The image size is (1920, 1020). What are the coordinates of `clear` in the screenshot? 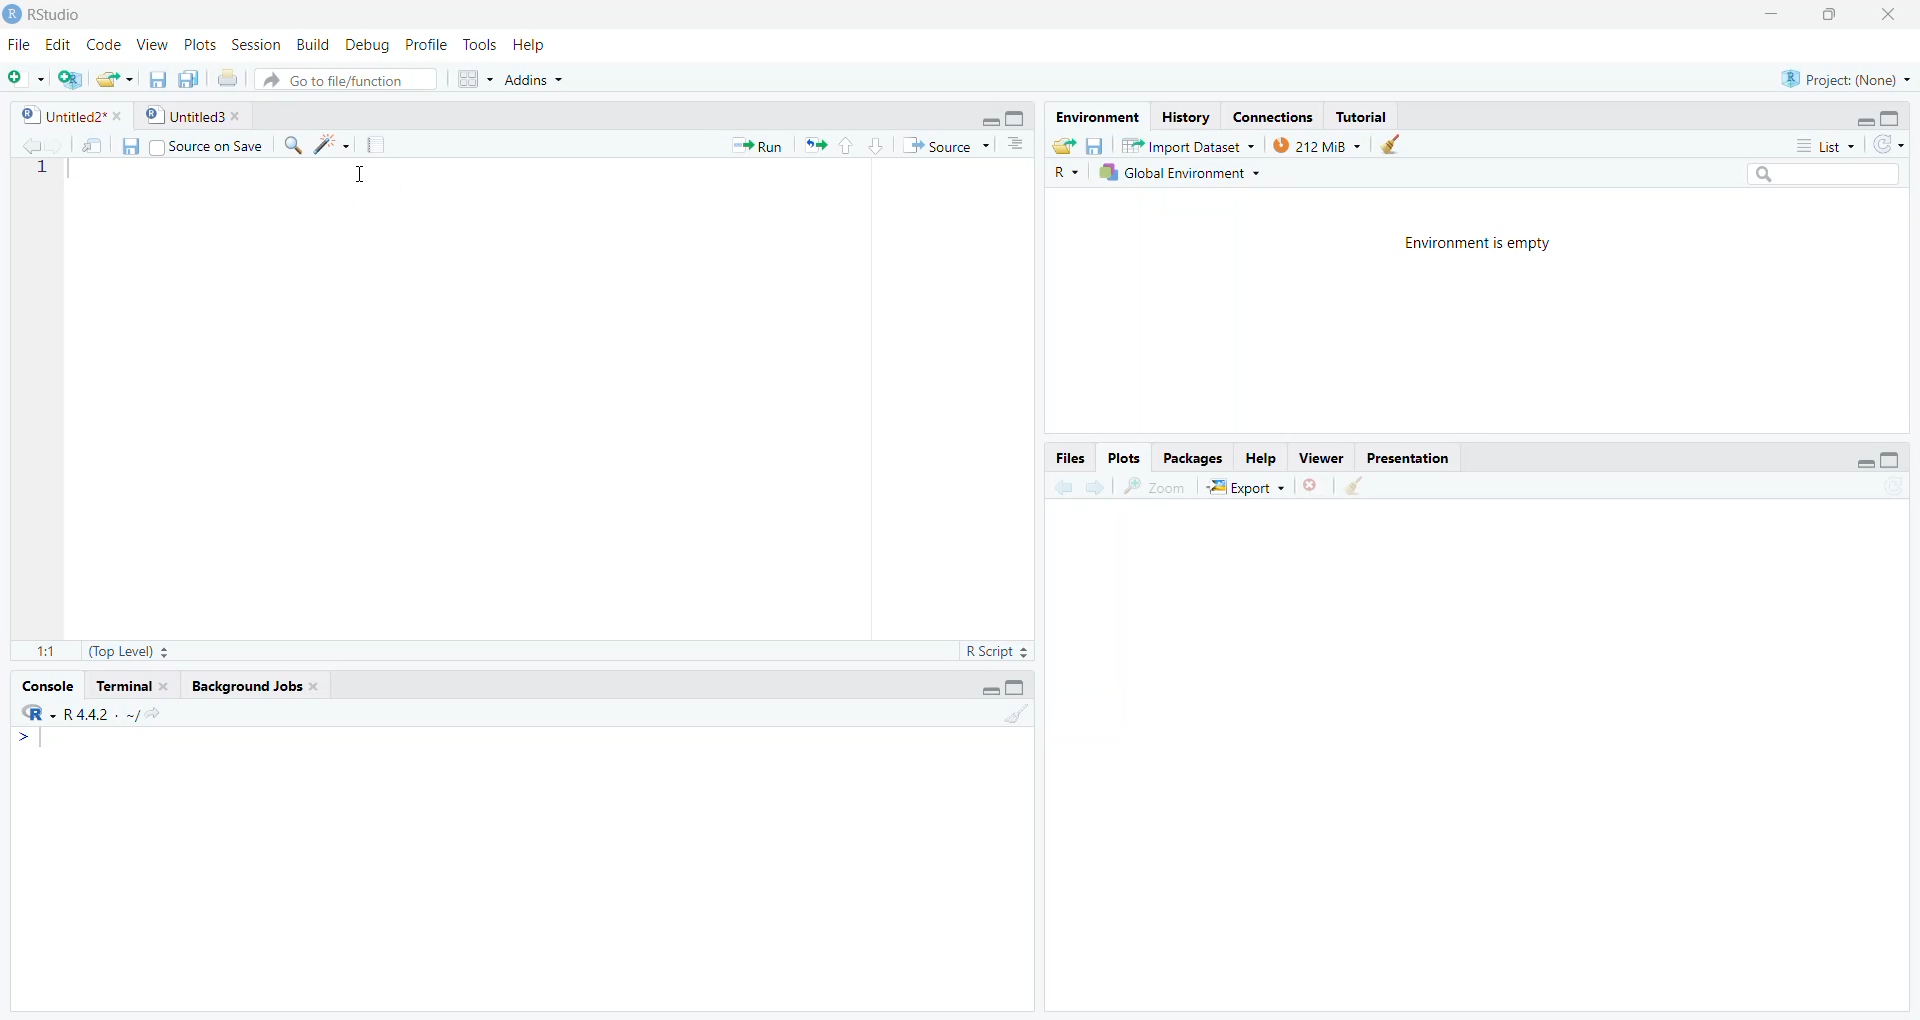 It's located at (1412, 144).